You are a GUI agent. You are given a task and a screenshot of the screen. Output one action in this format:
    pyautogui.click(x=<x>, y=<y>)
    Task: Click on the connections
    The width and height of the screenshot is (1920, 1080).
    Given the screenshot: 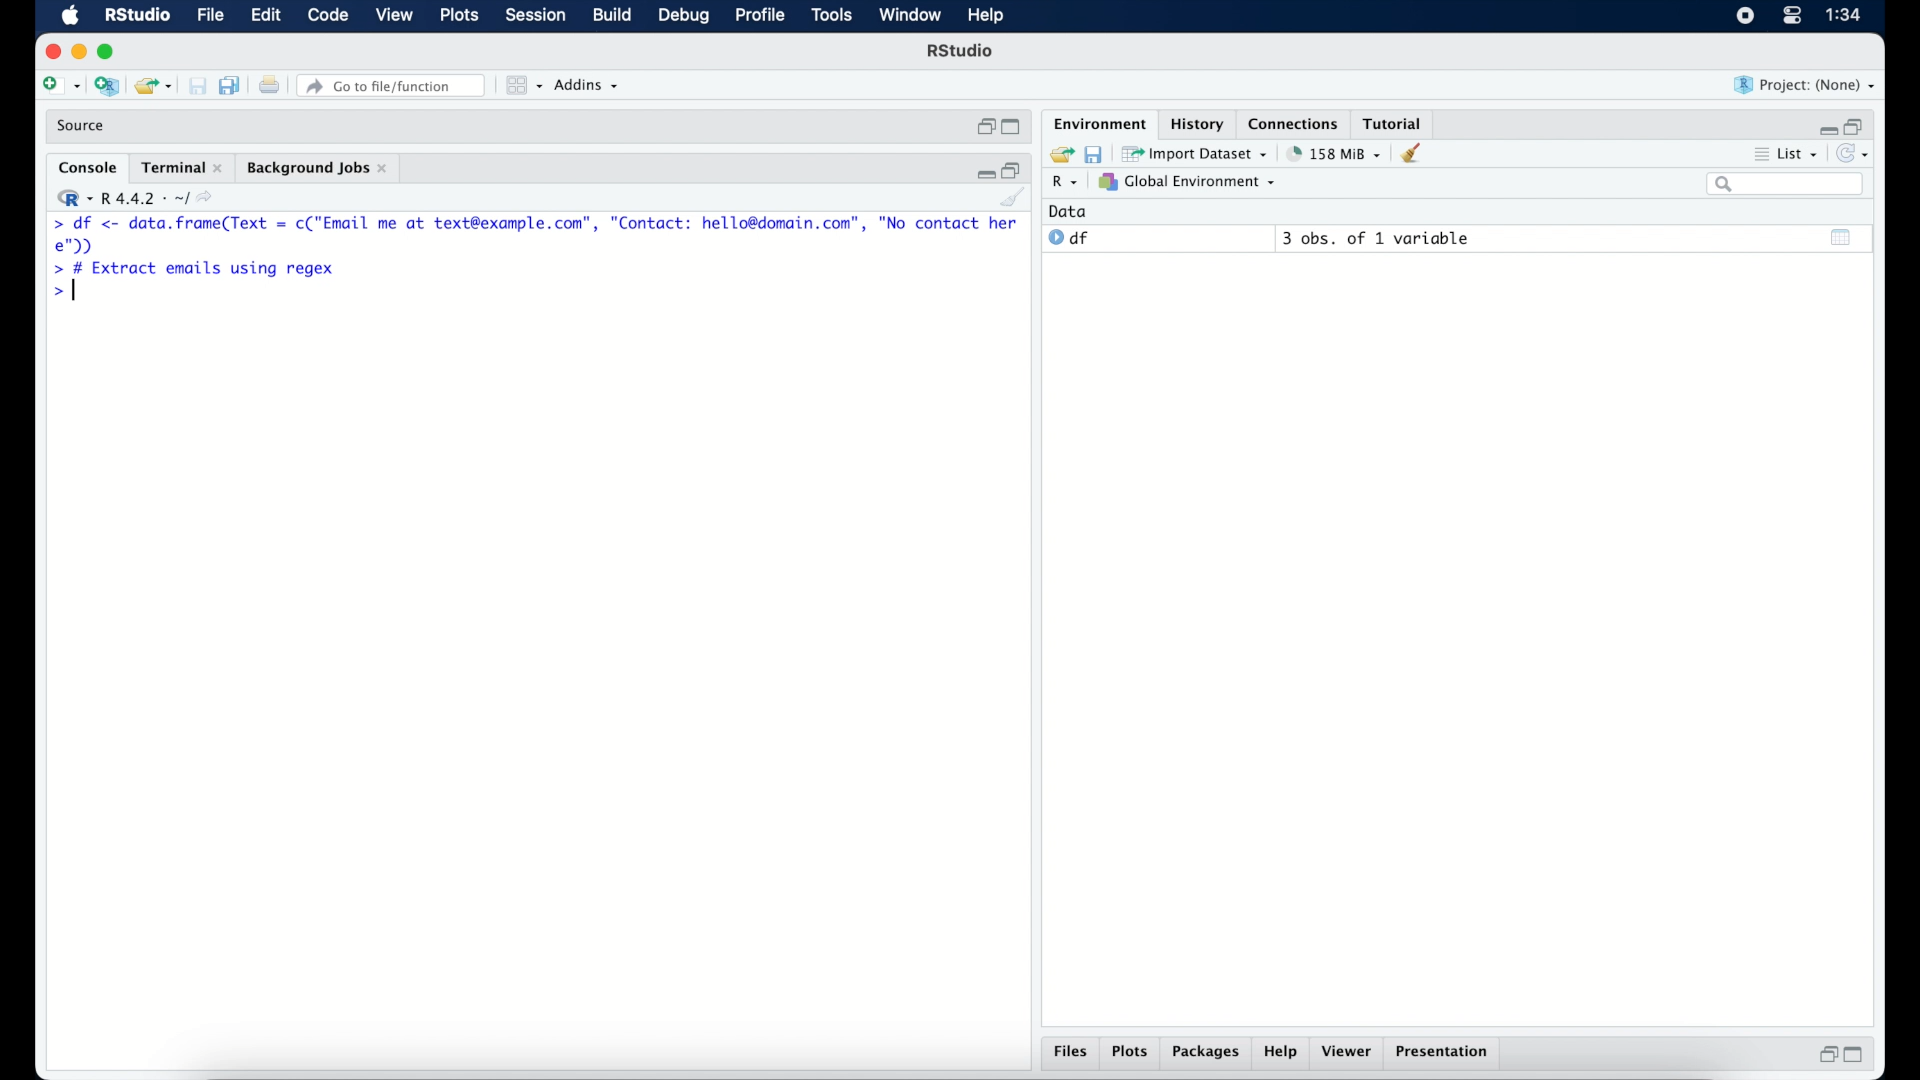 What is the action you would take?
    pyautogui.click(x=1296, y=123)
    